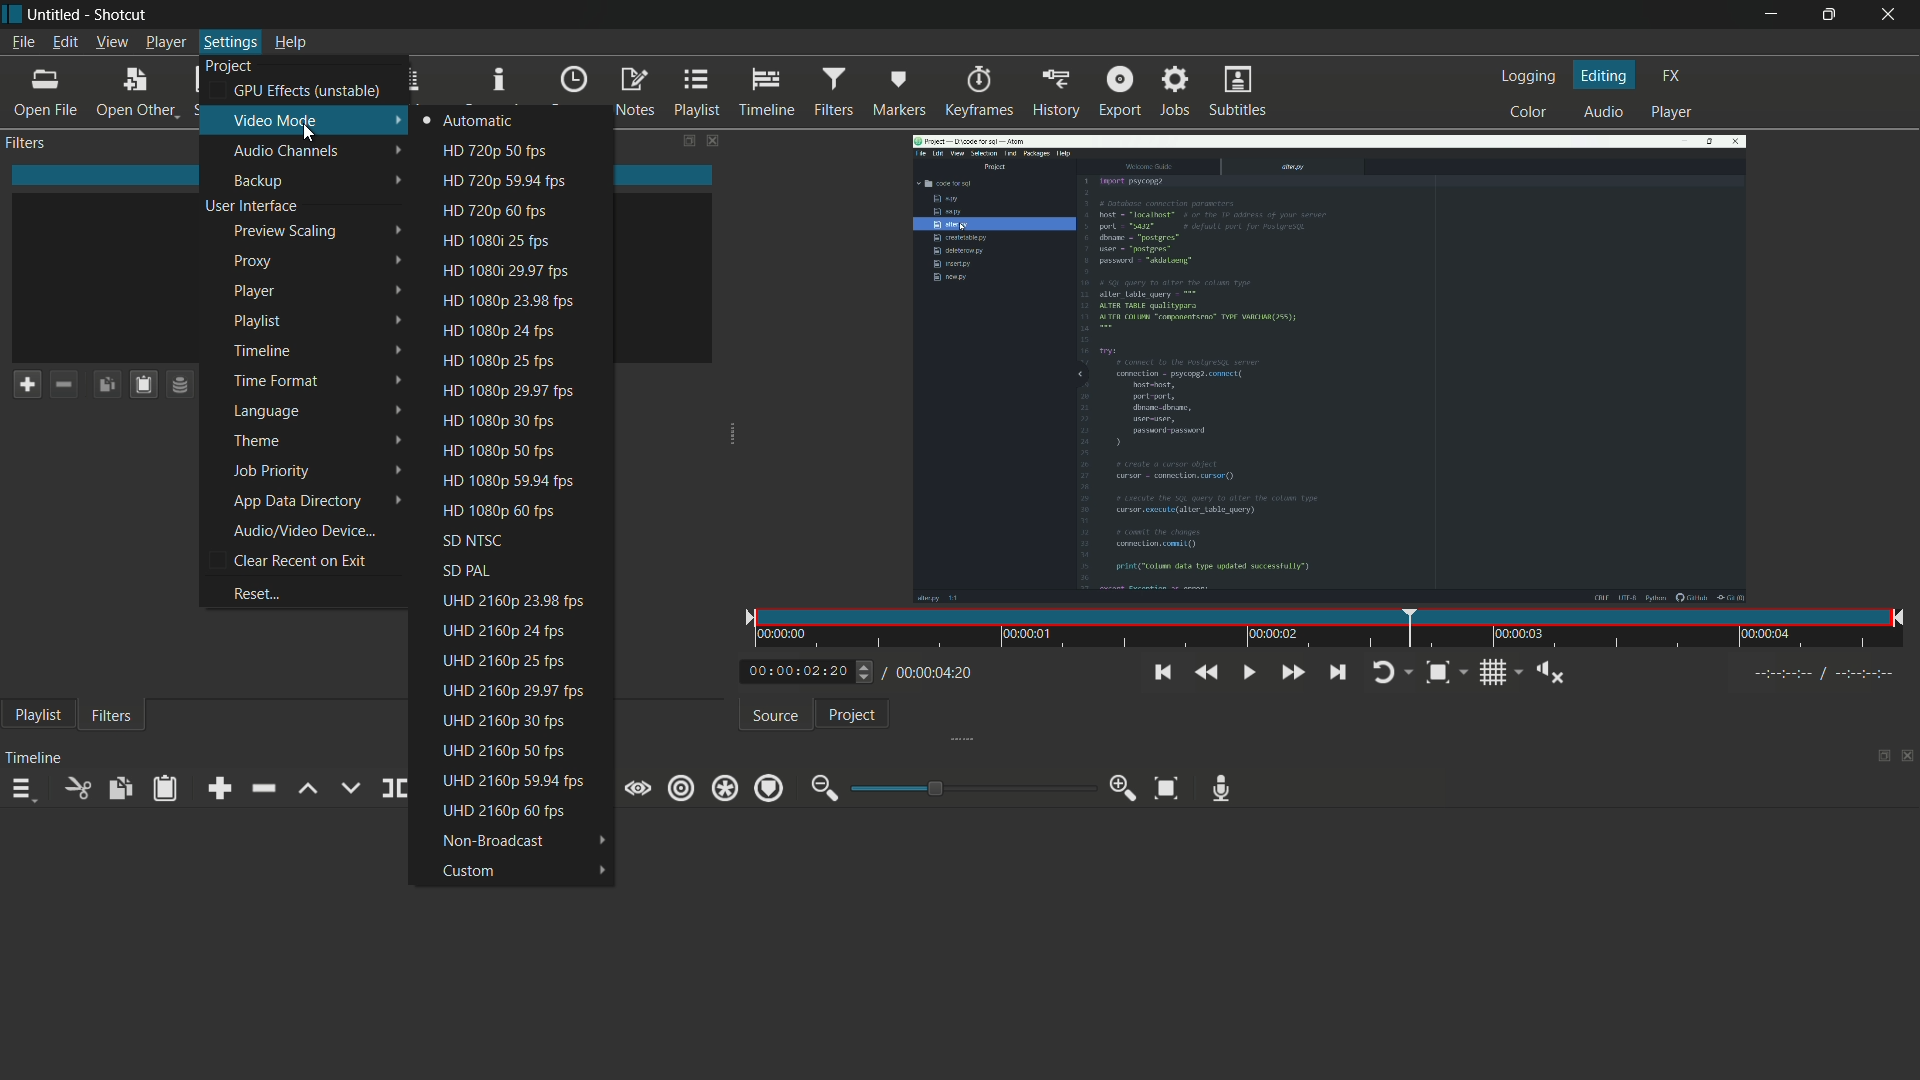  What do you see at coordinates (319, 353) in the screenshot?
I see `timeline` at bounding box center [319, 353].